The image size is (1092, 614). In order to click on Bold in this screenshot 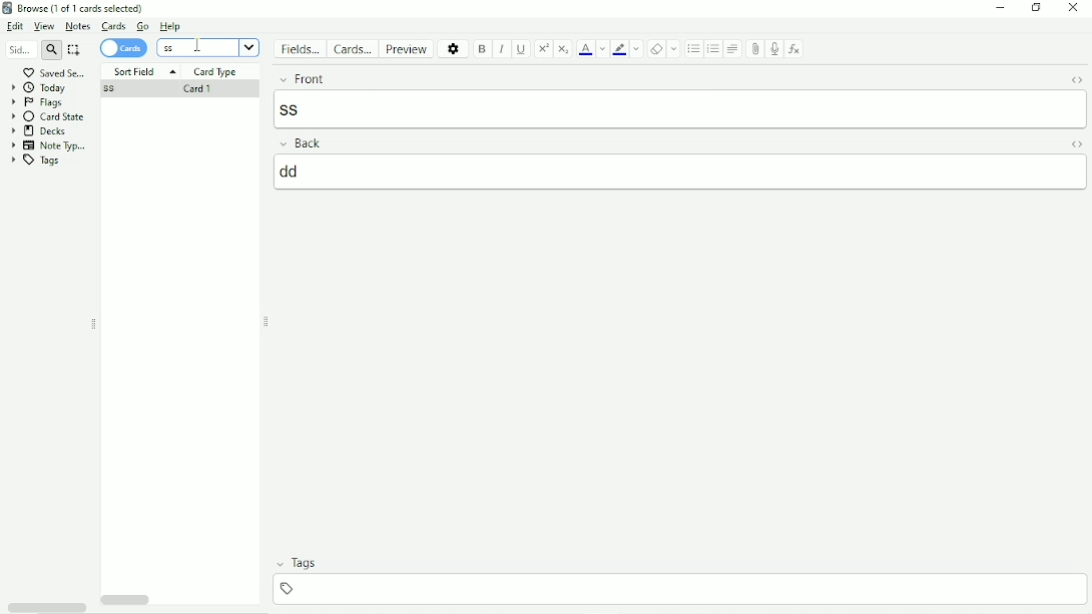, I will do `click(482, 49)`.